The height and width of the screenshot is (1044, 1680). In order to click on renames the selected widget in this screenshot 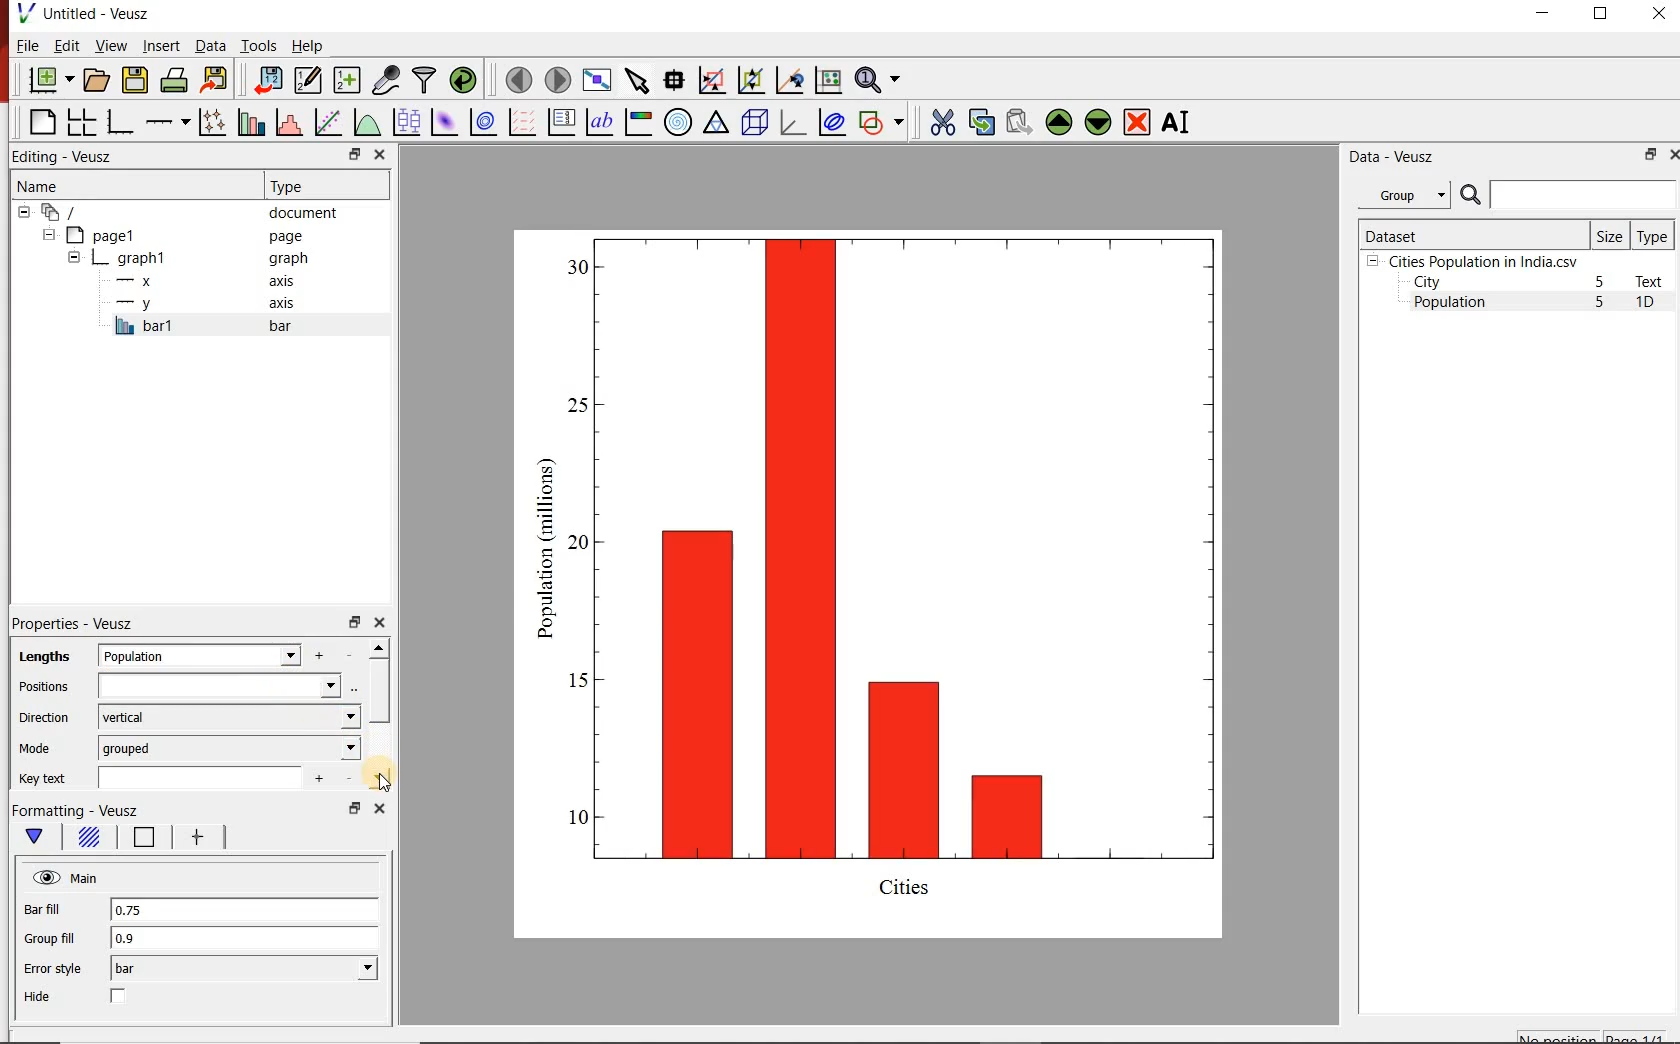, I will do `click(1177, 122)`.